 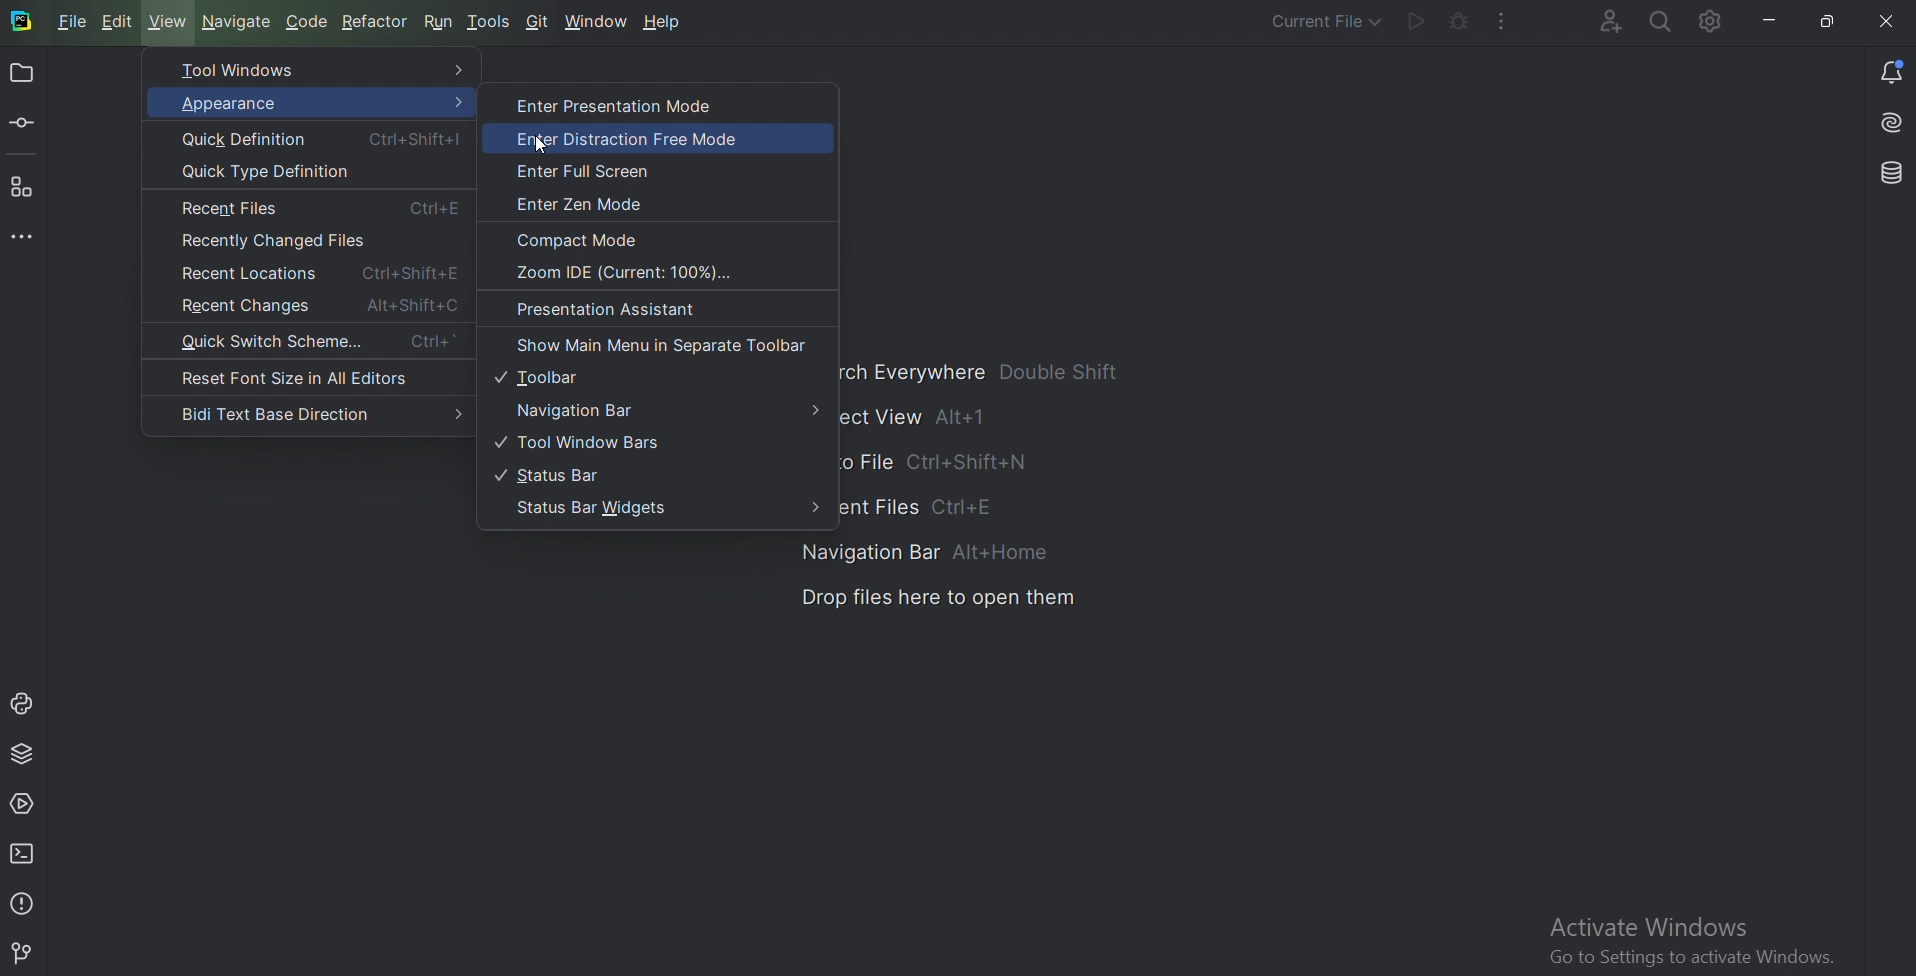 I want to click on Cursor, so click(x=543, y=145).